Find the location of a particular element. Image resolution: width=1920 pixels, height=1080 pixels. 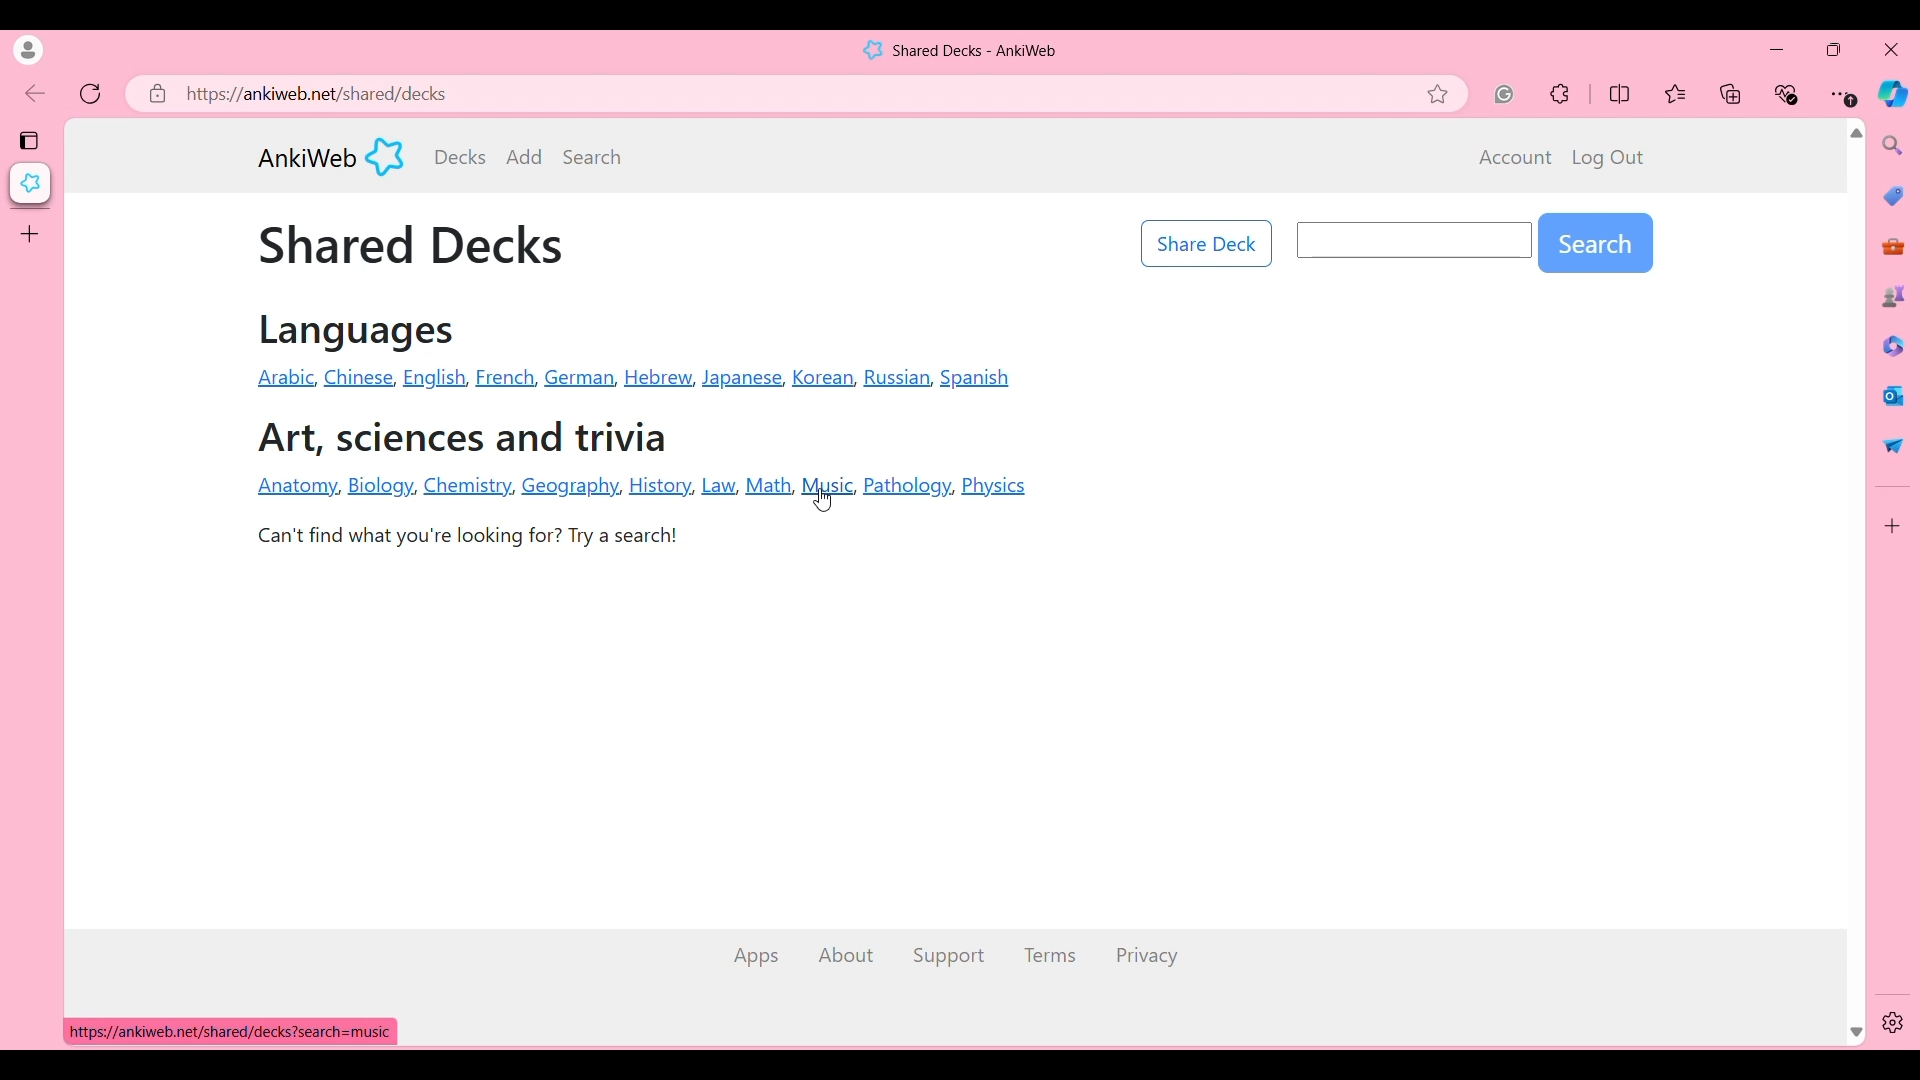

Current tab is located at coordinates (31, 183).